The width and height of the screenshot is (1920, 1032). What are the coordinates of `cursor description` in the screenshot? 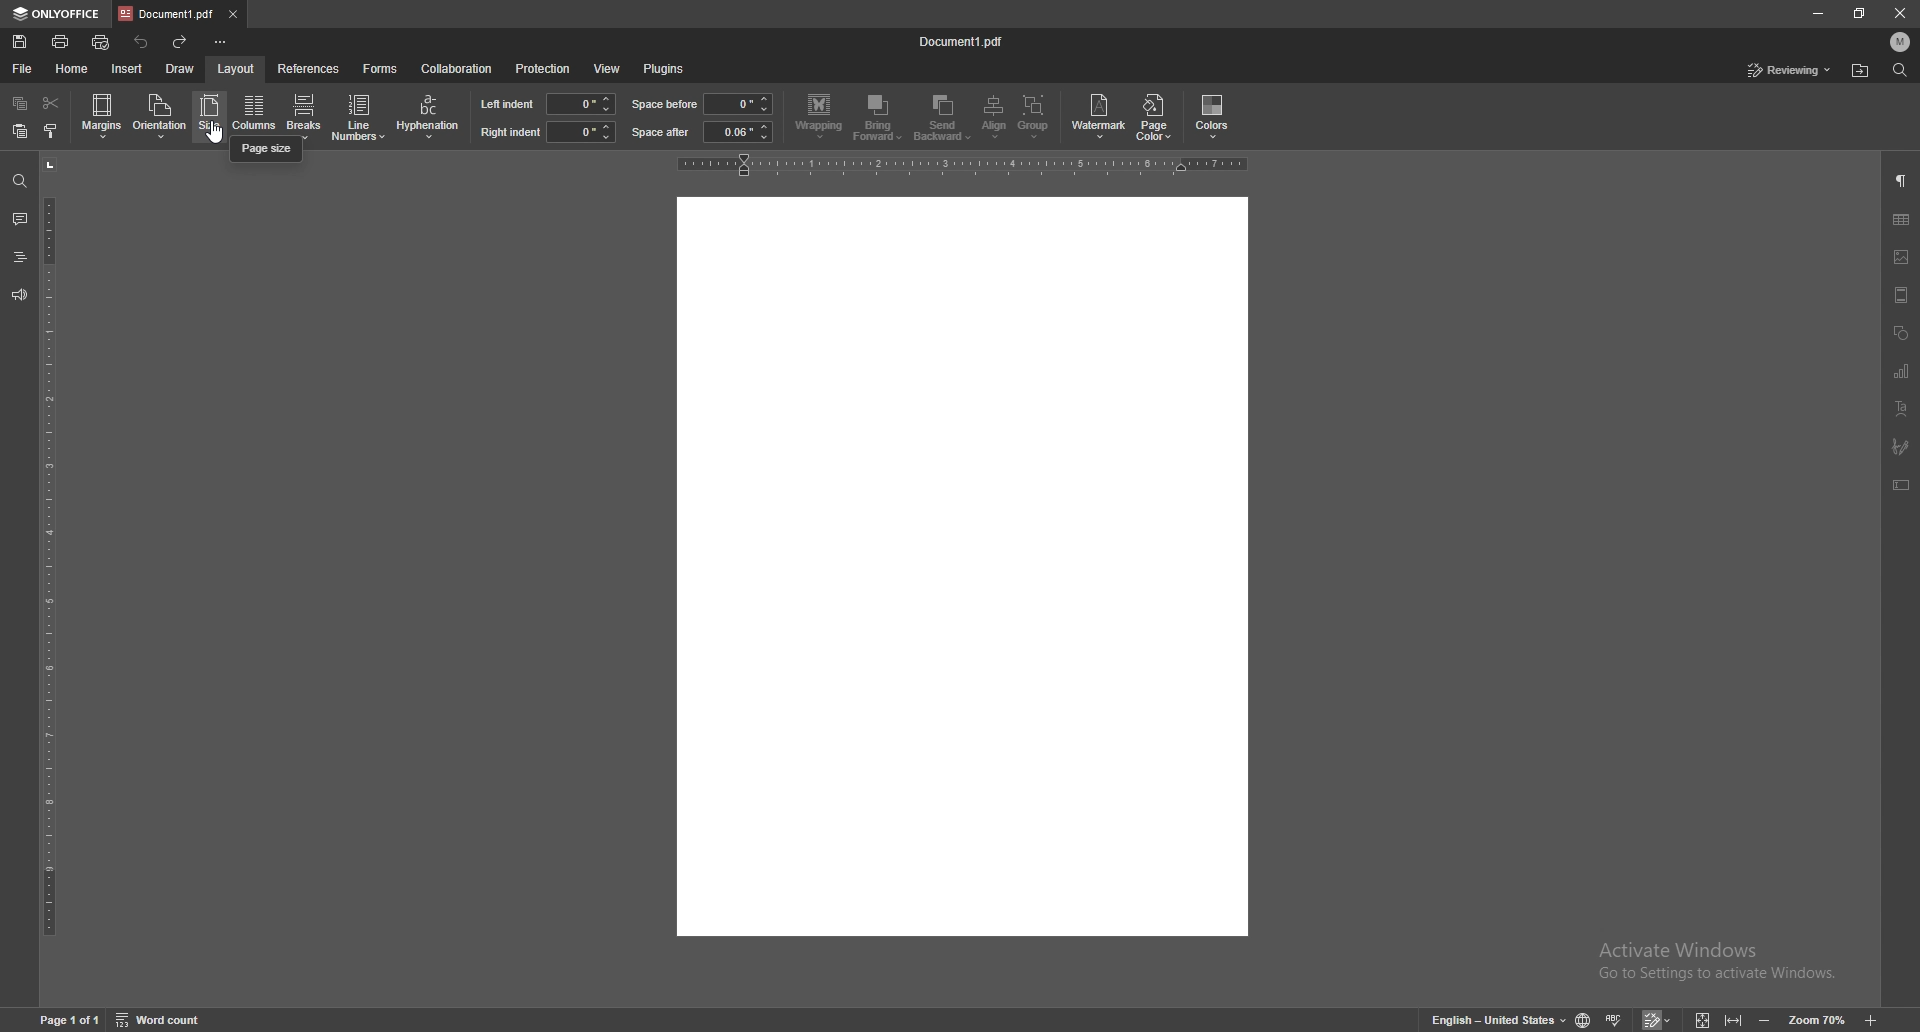 It's located at (267, 149).